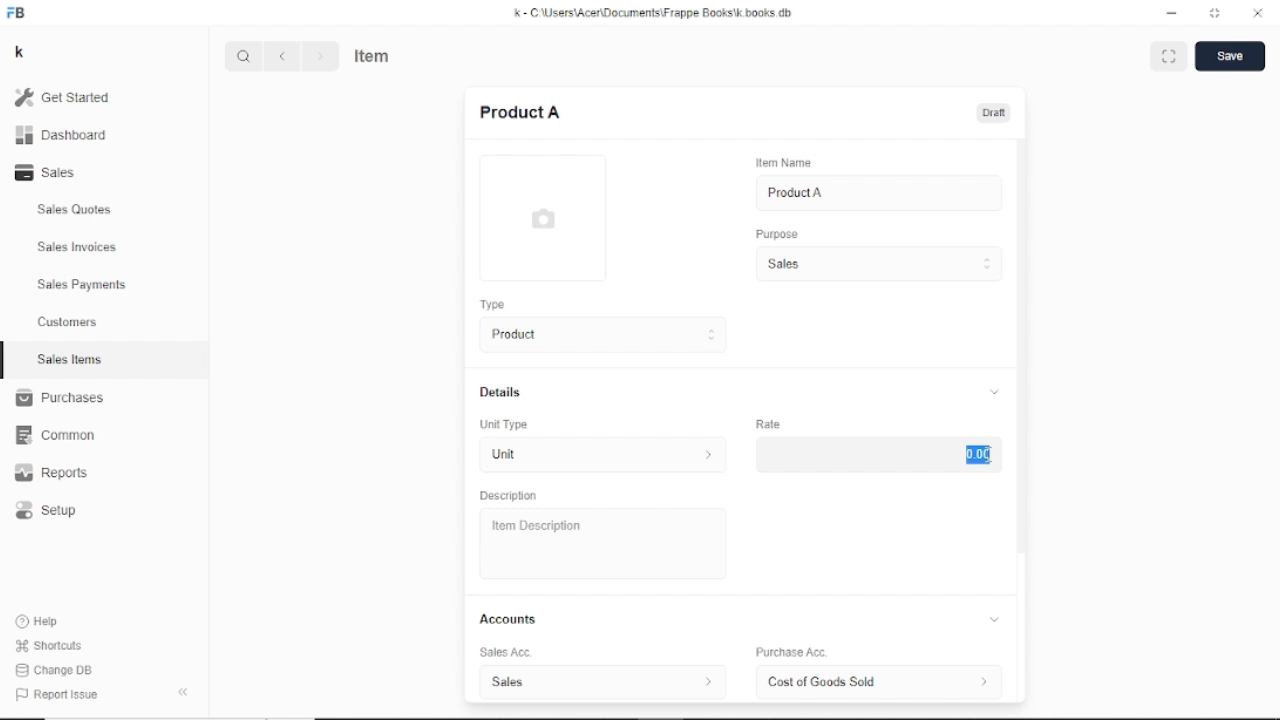 The height and width of the screenshot is (720, 1280). I want to click on Draft, so click(996, 113).